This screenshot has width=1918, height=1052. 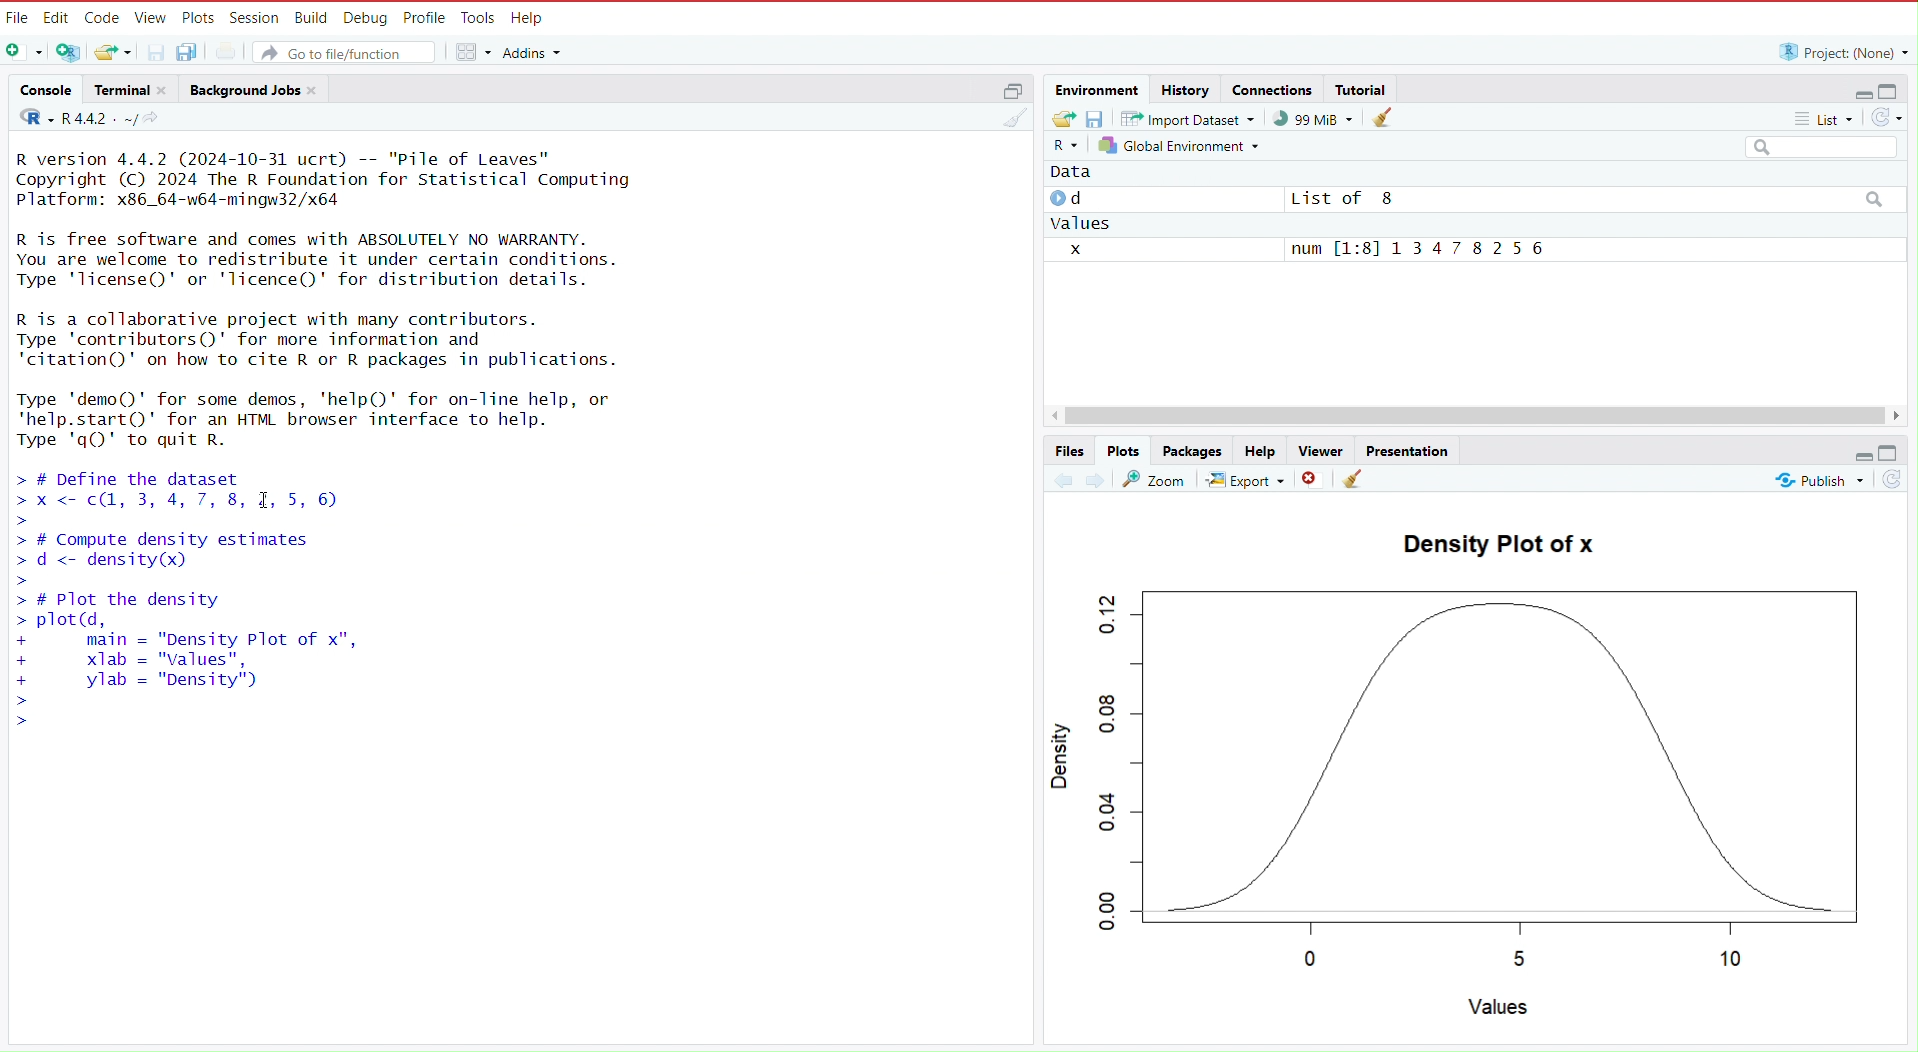 I want to click on prompt cursor, so click(x=13, y=485).